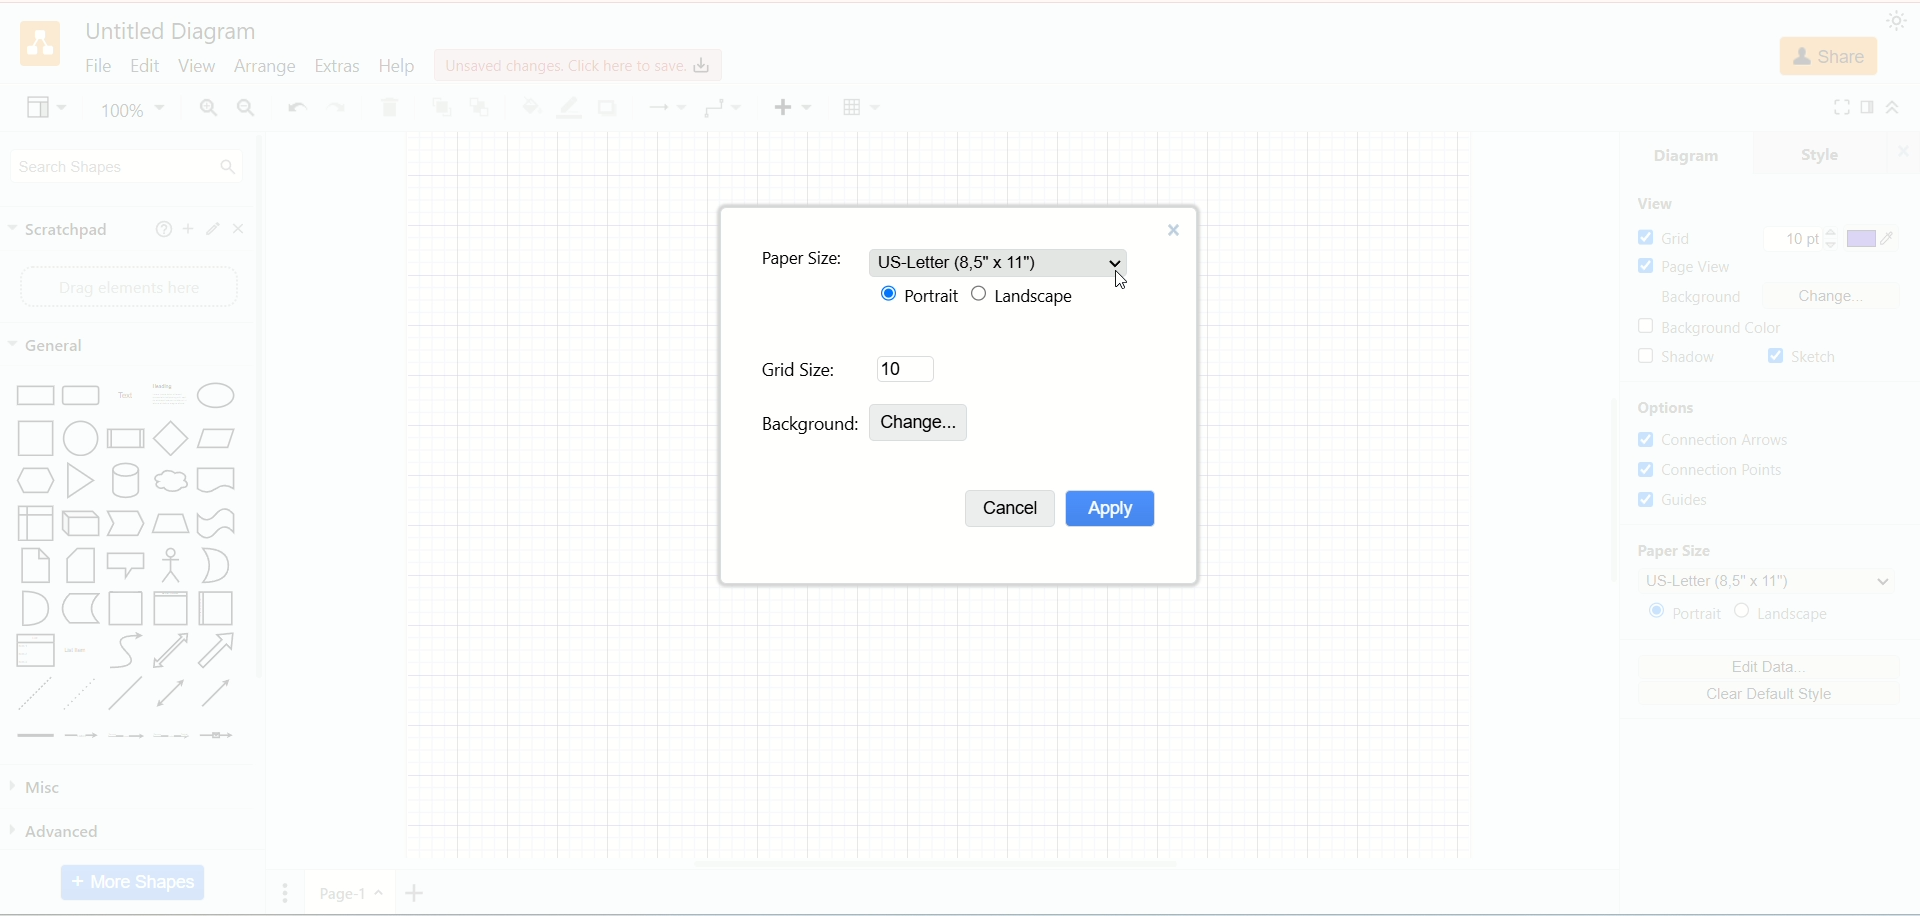 The image size is (1920, 916). What do you see at coordinates (80, 694) in the screenshot?
I see `Dotted Line` at bounding box center [80, 694].